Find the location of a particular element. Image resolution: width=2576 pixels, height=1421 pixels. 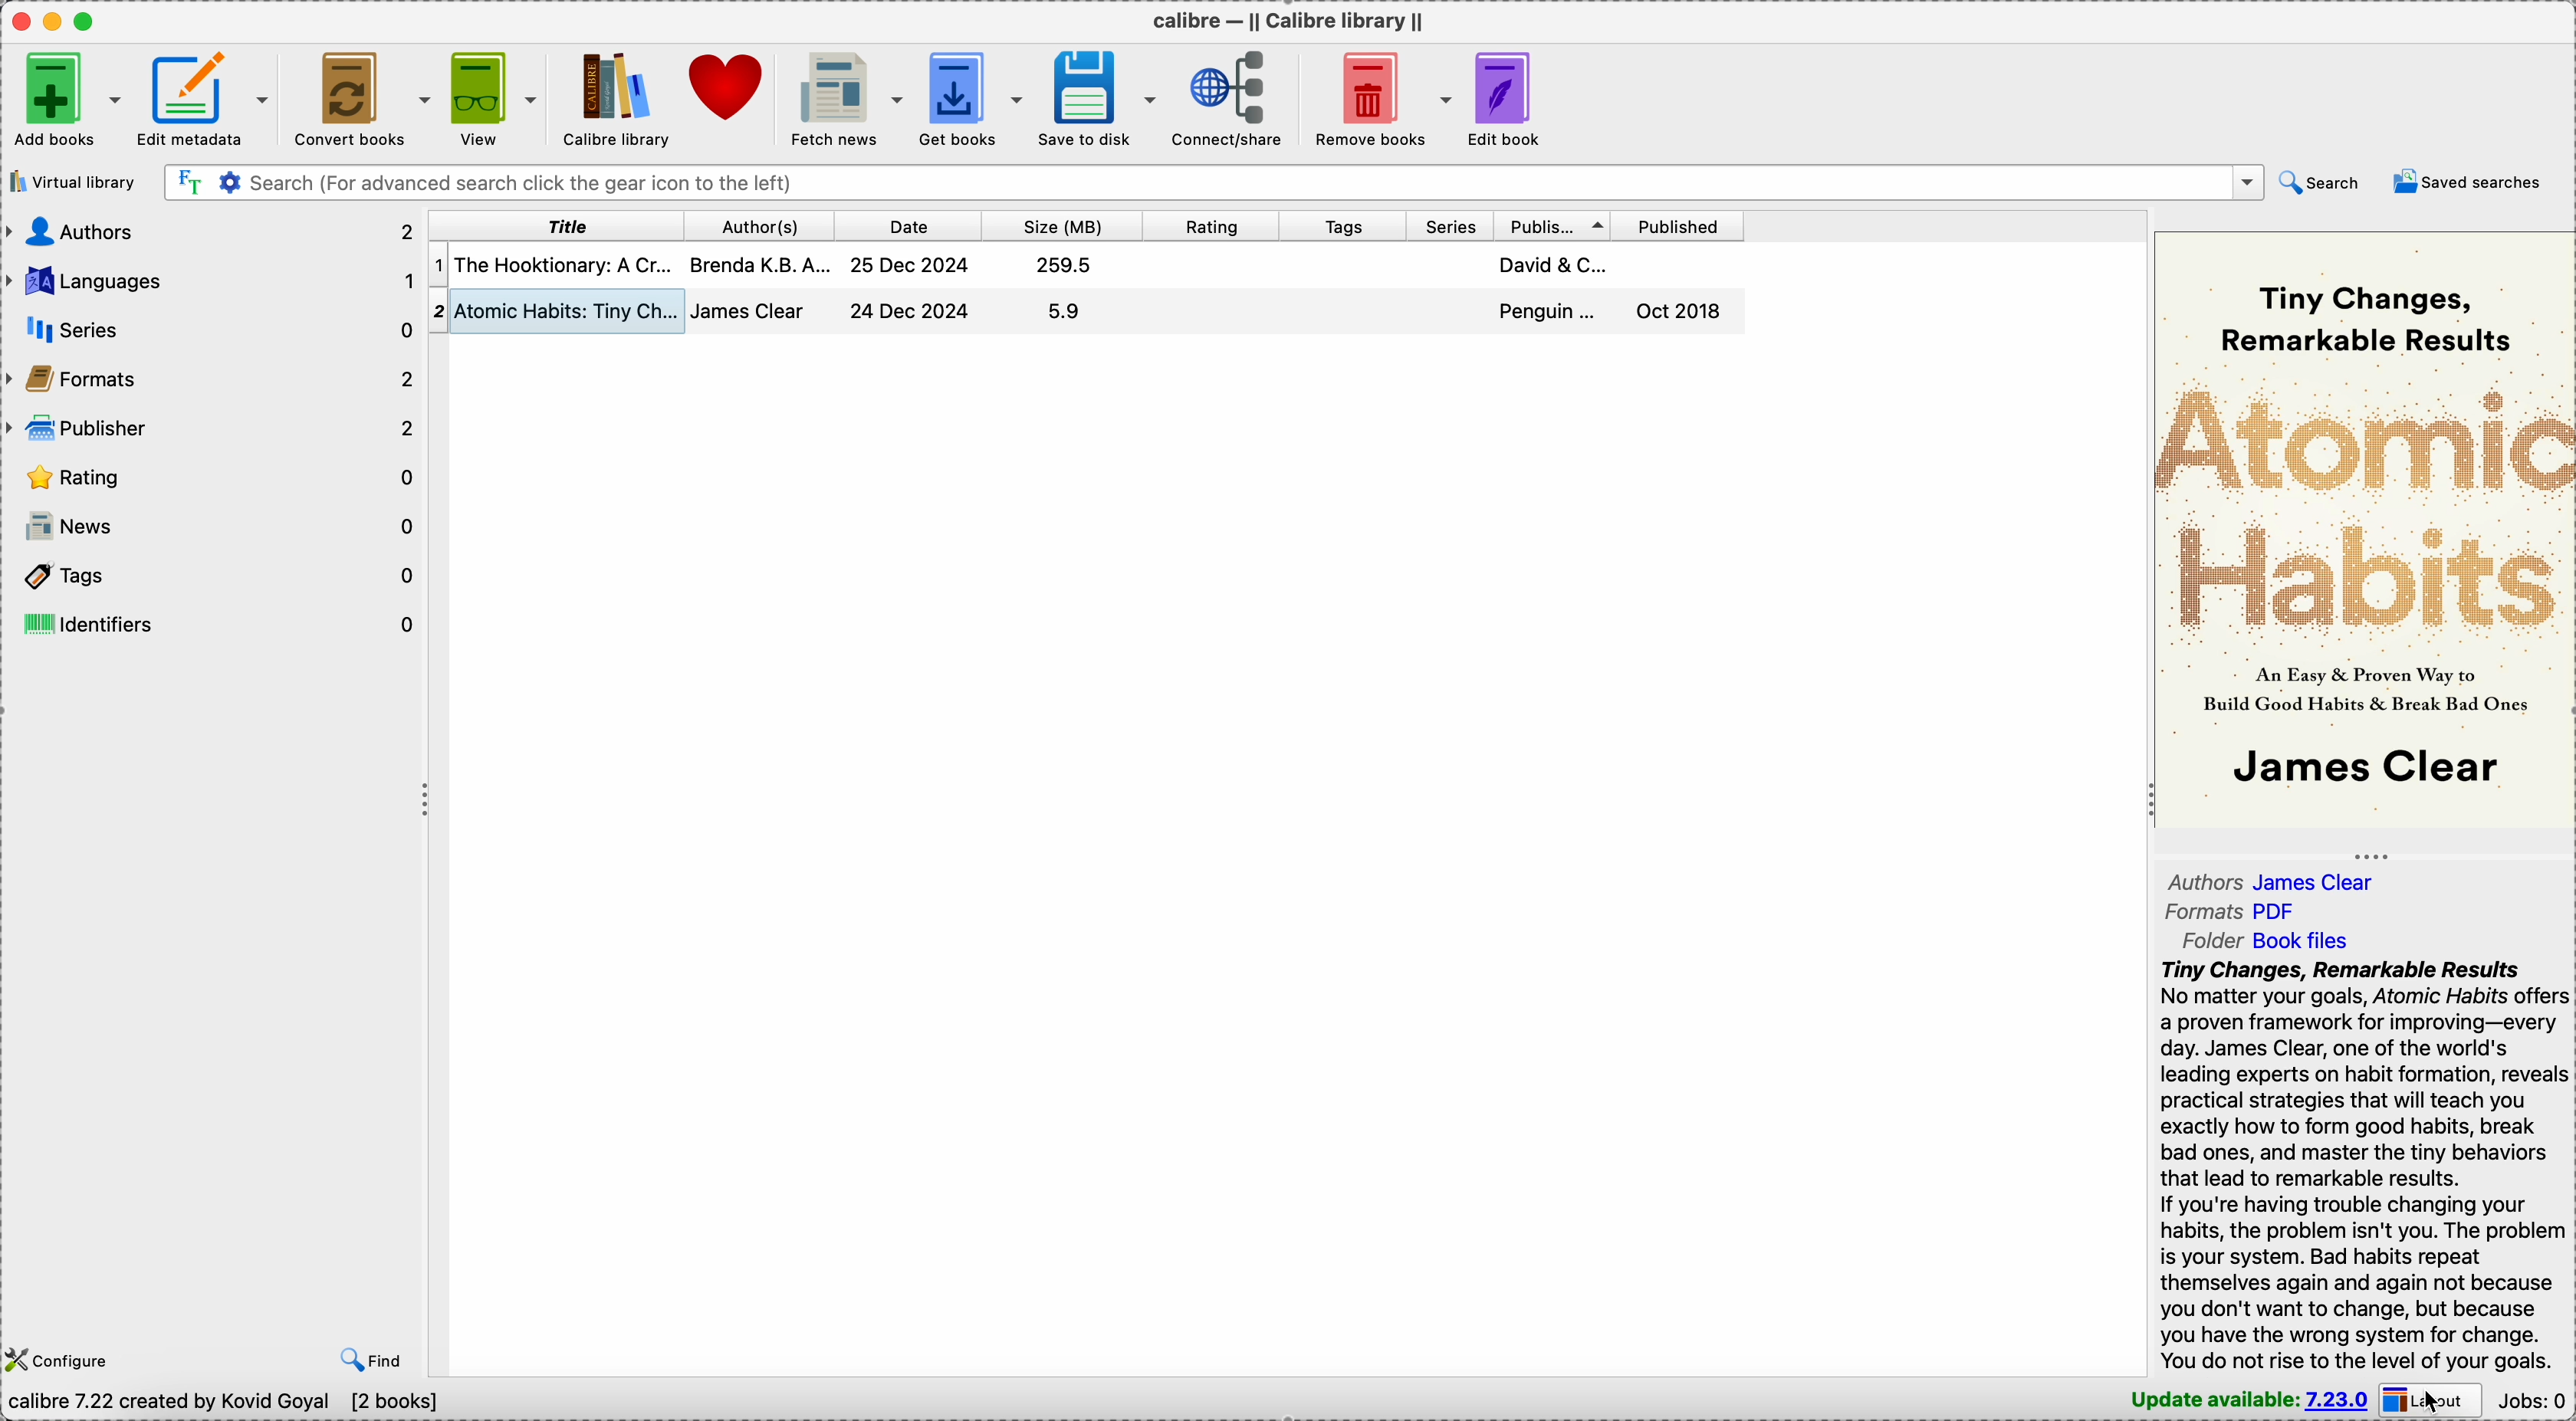

configure is located at coordinates (61, 1360).